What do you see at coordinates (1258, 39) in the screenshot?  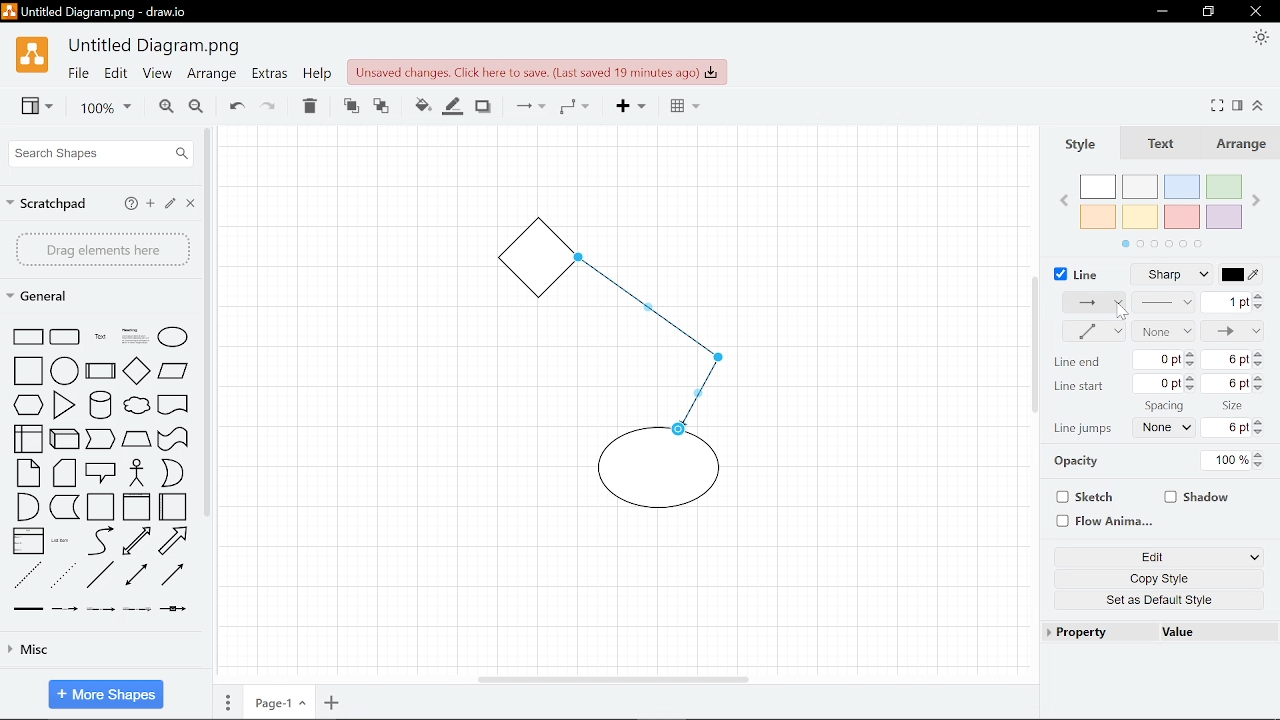 I see `Appearence` at bounding box center [1258, 39].